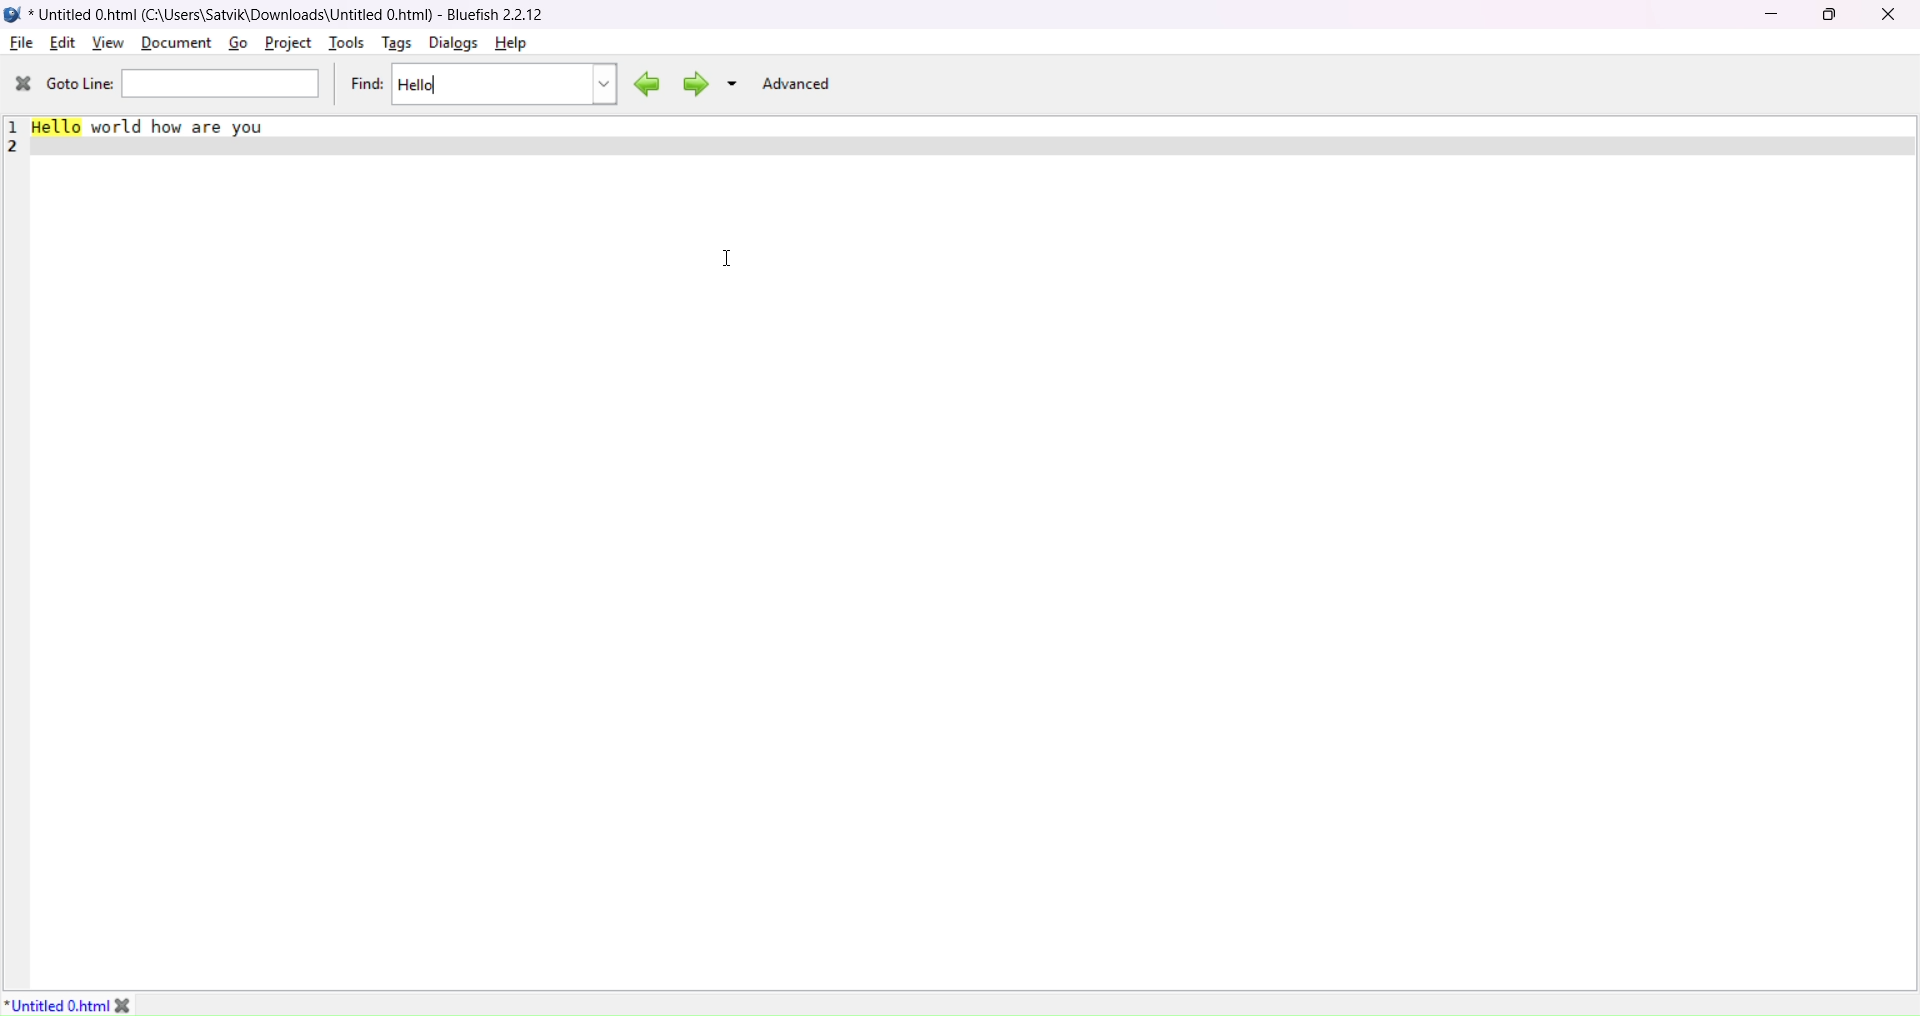 Image resolution: width=1920 pixels, height=1016 pixels. I want to click on close pane, so click(20, 84).